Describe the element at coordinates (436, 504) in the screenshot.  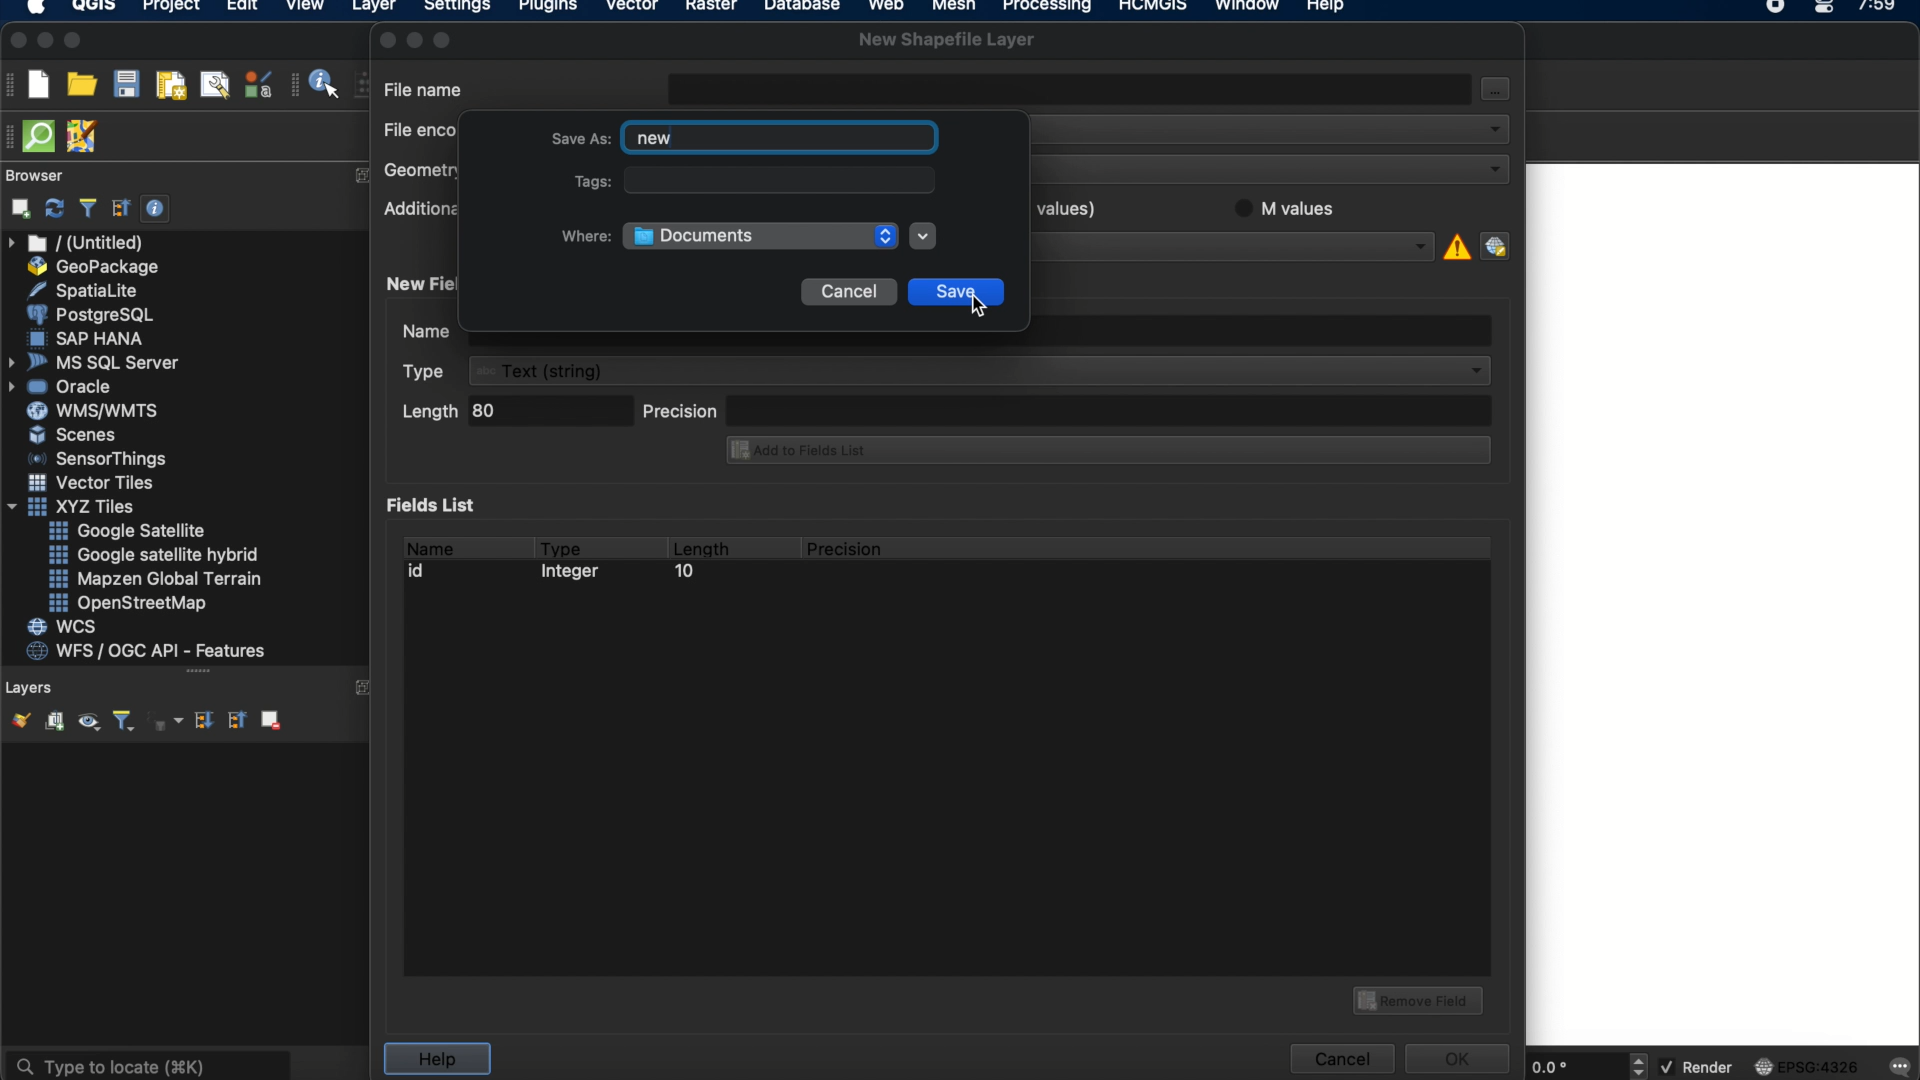
I see `fields list` at that location.